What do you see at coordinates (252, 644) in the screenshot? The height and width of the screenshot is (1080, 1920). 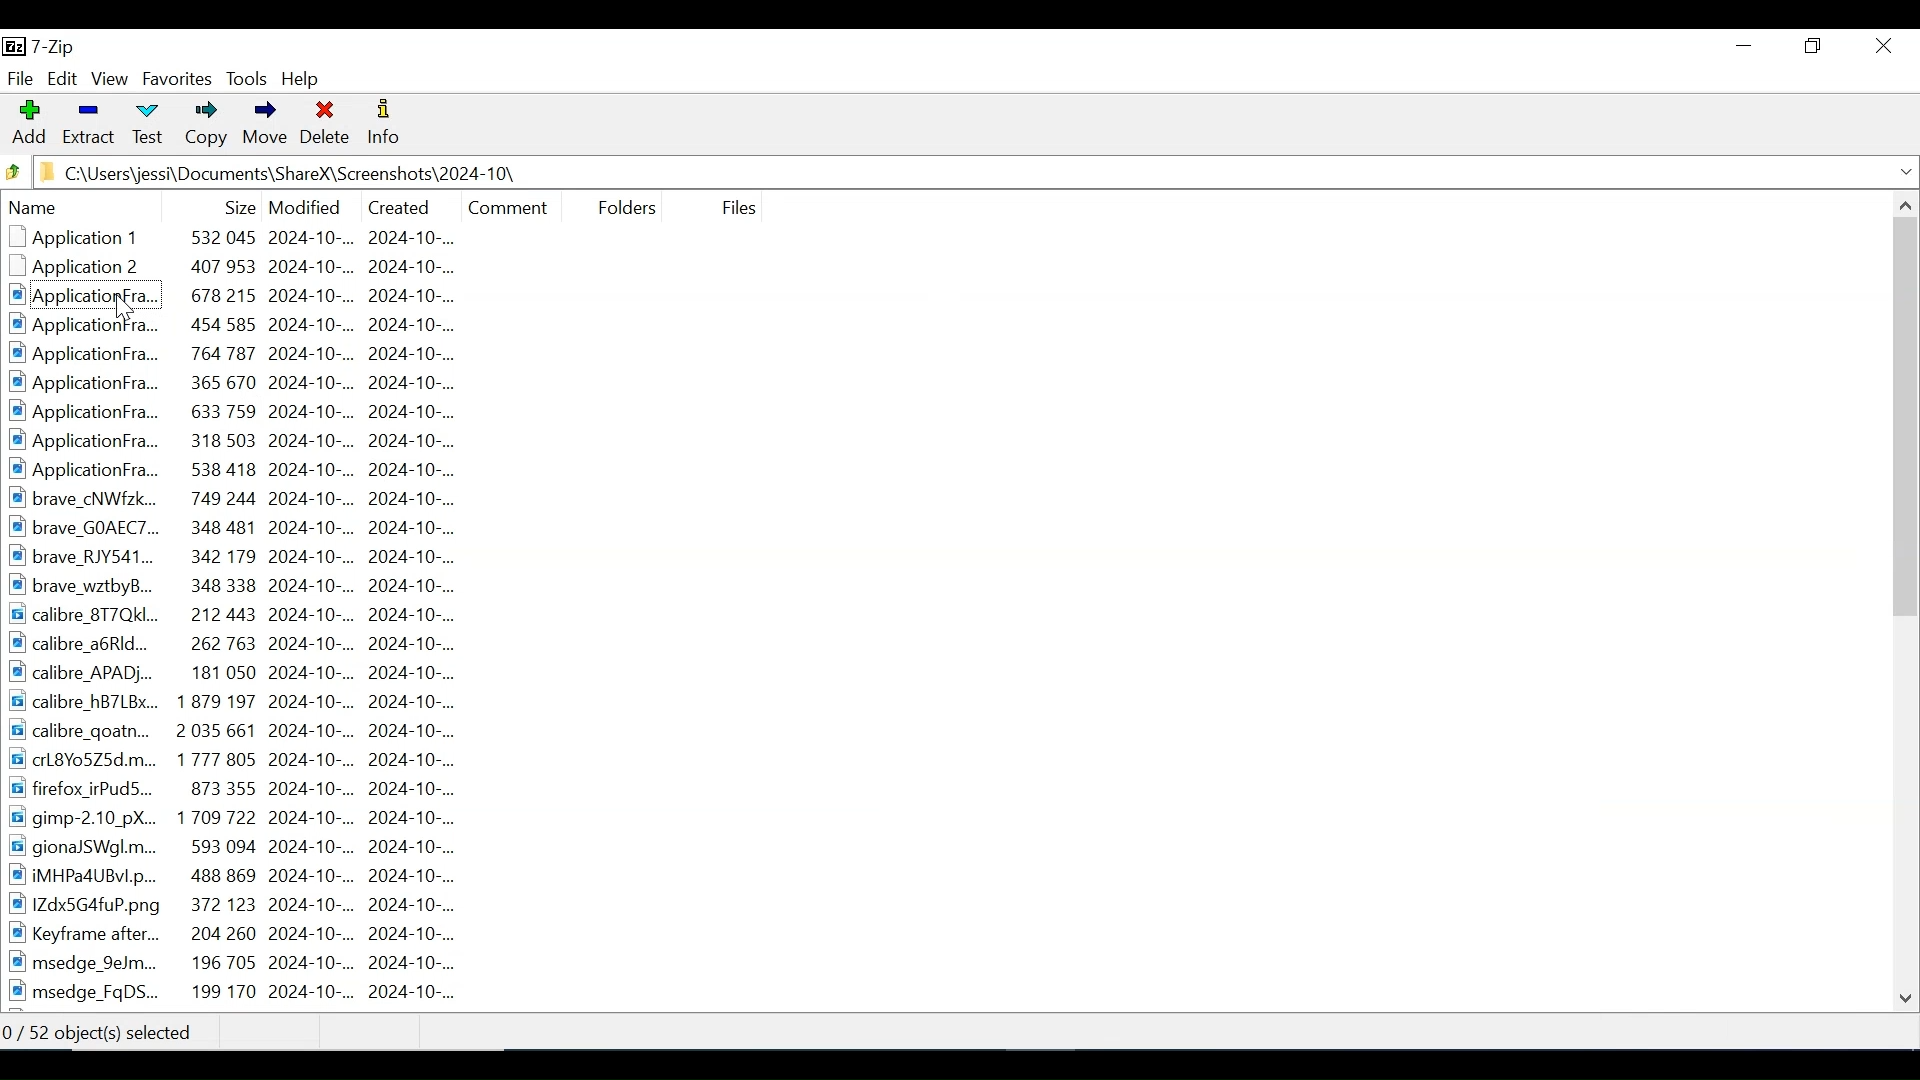 I see ` calibre_a6RId... 262 763 2024-10-.. 2024-10-...` at bounding box center [252, 644].